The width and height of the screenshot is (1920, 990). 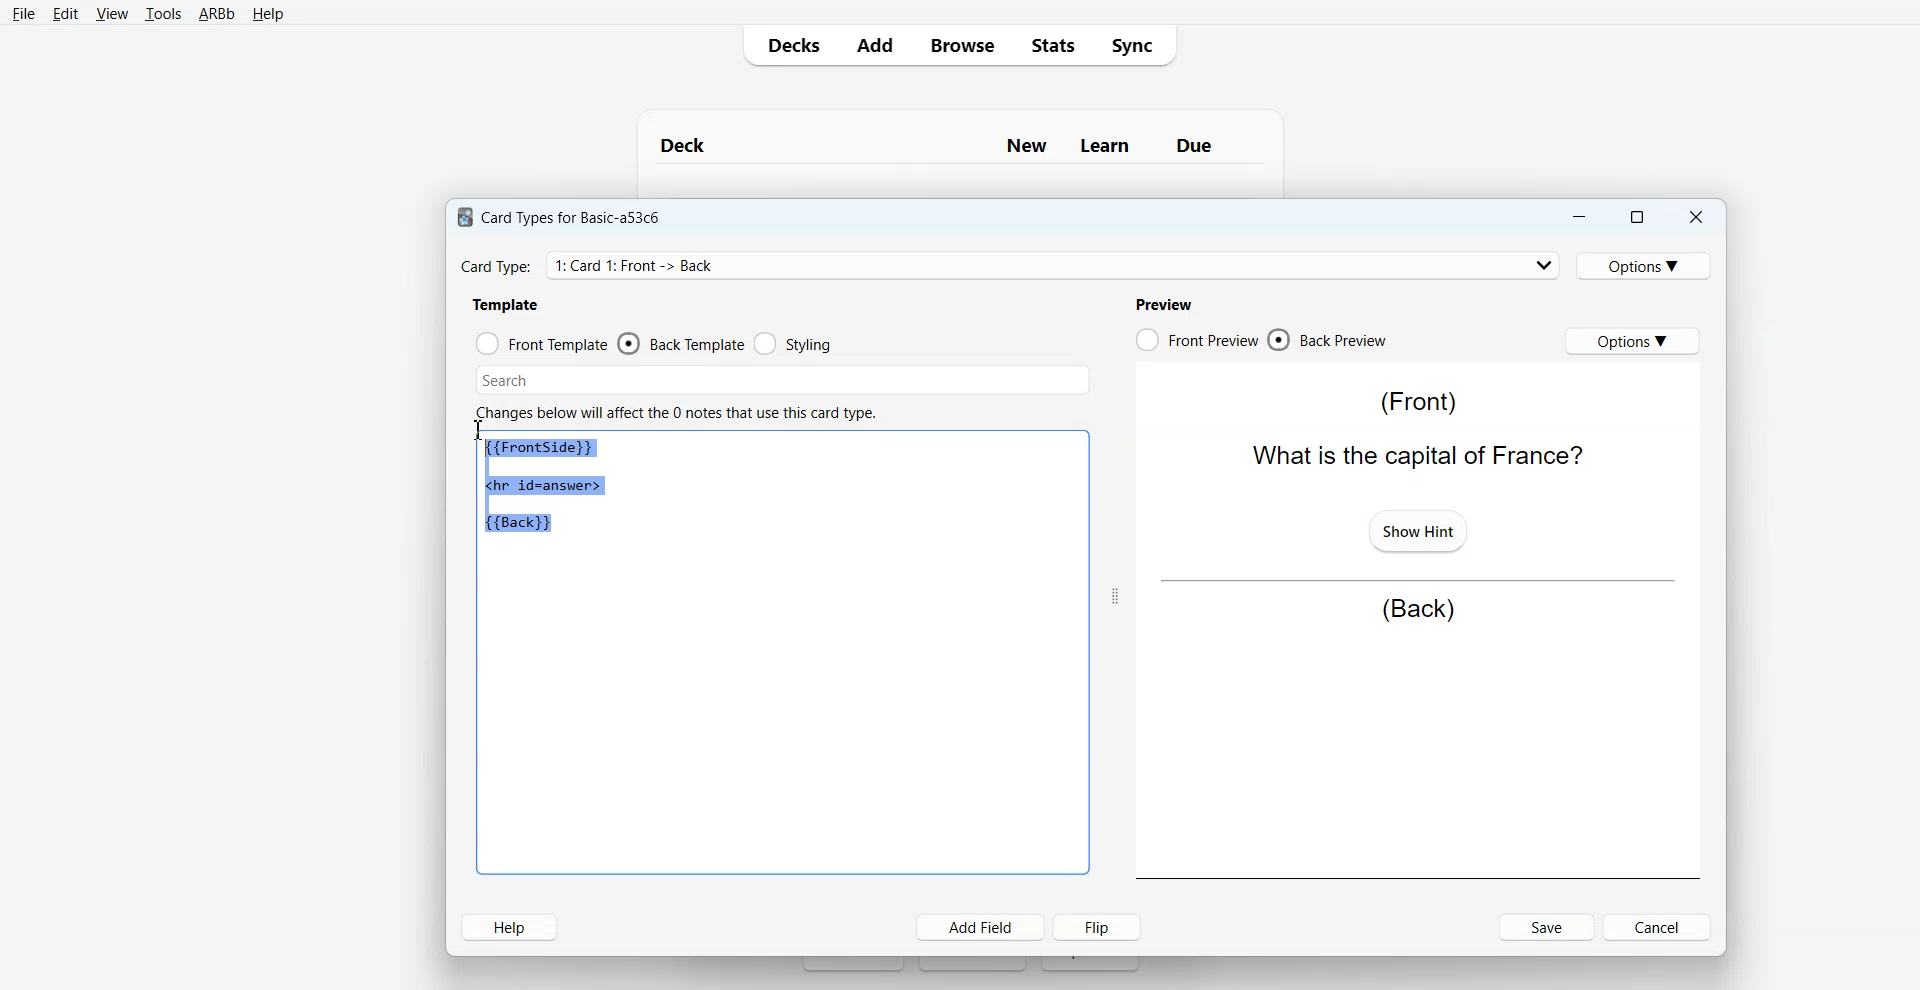 I want to click on Front Preview, so click(x=1196, y=340).